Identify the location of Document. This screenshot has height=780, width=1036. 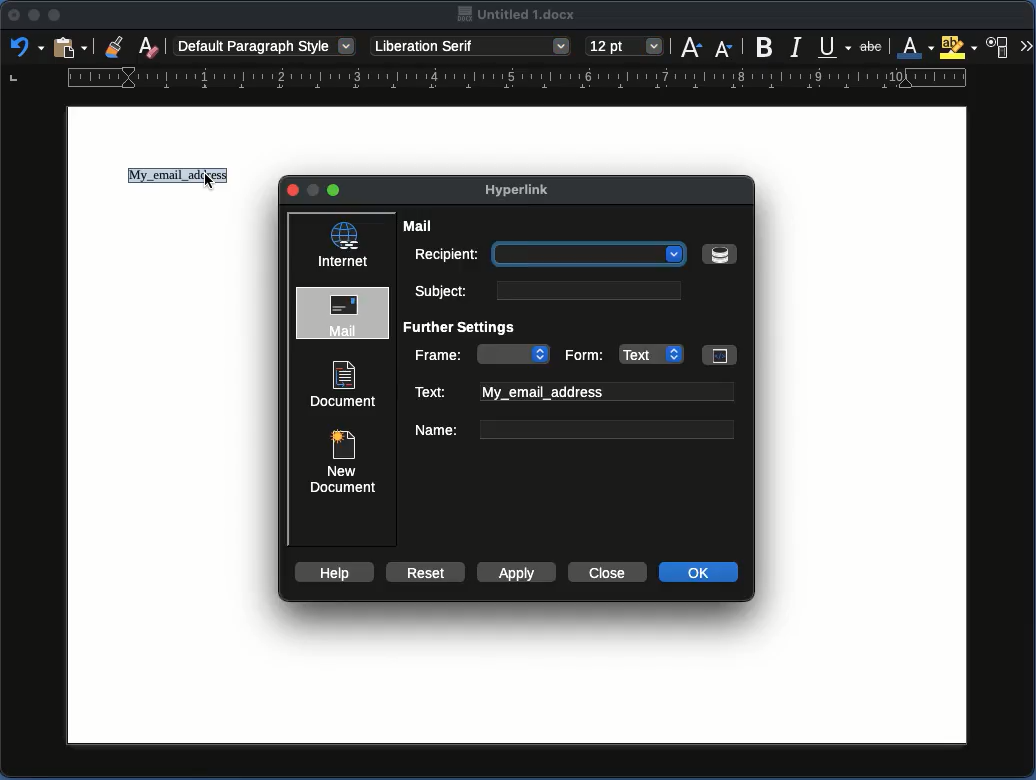
(344, 384).